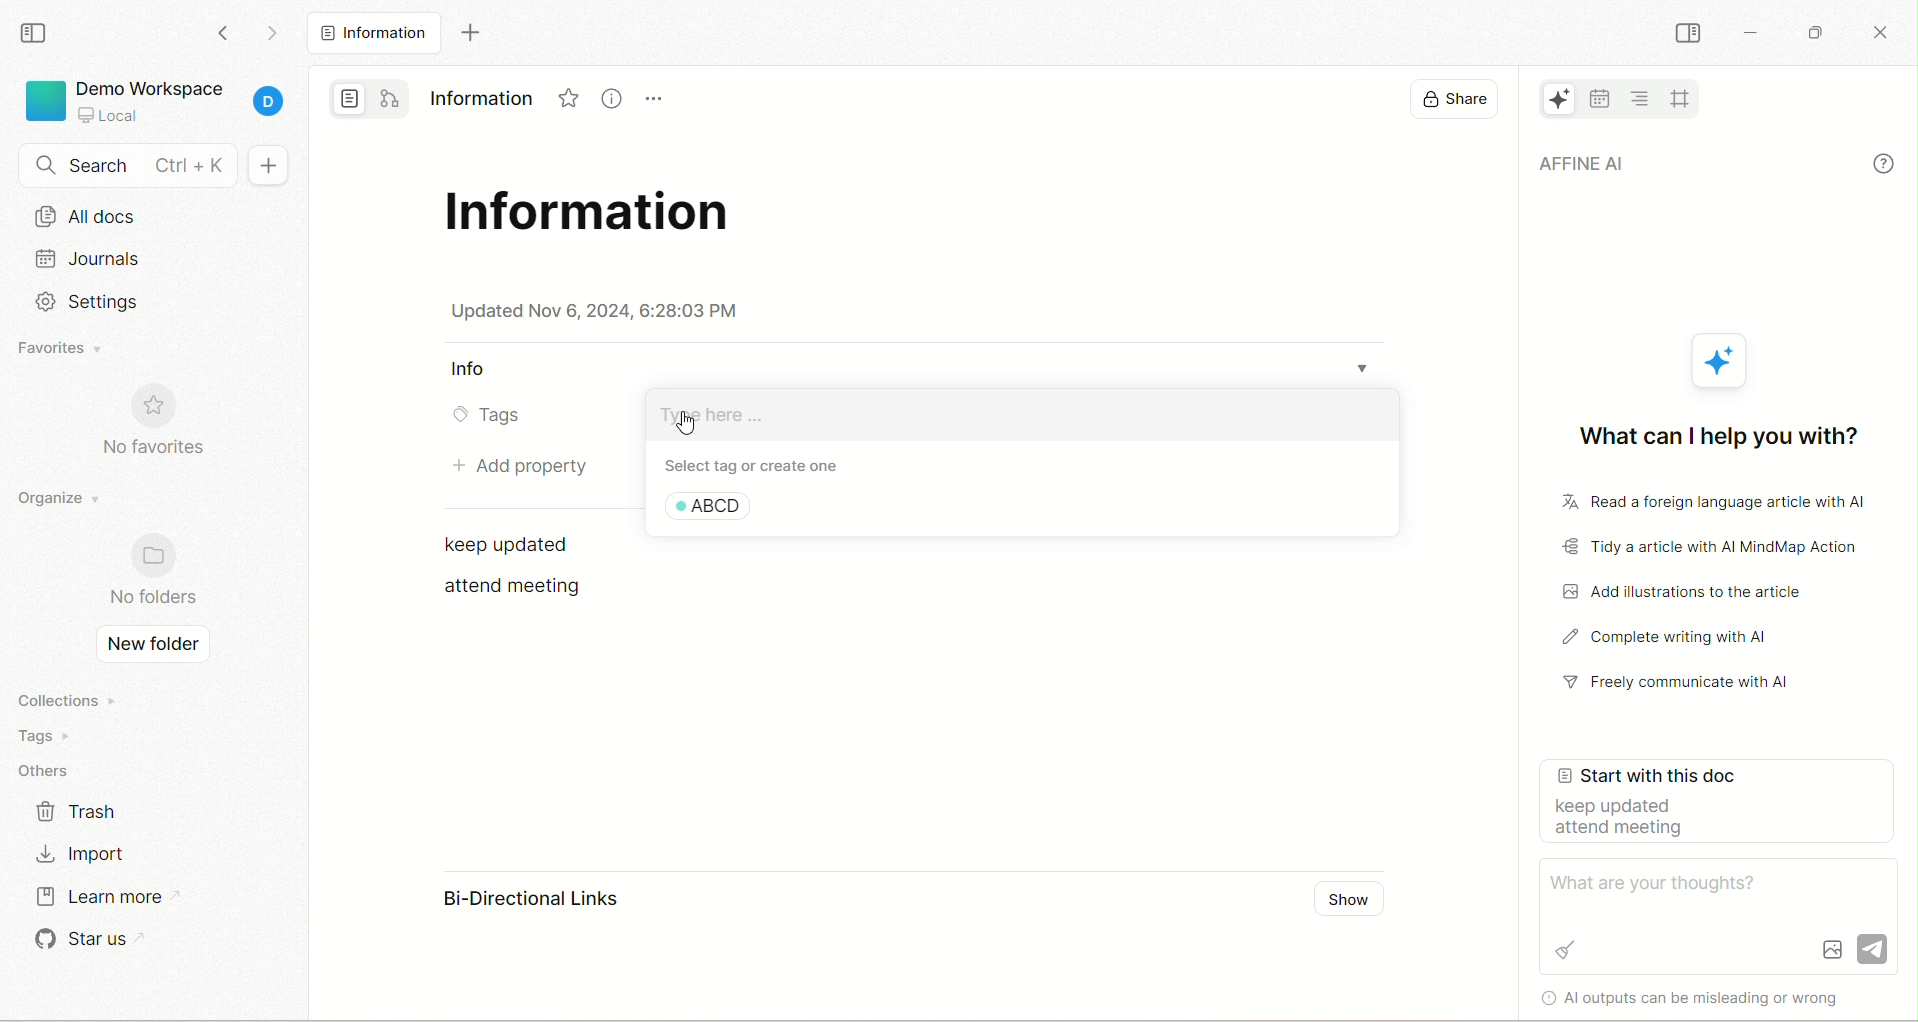 This screenshot has height=1022, width=1918. What do you see at coordinates (768, 468) in the screenshot?
I see `select tag or create one` at bounding box center [768, 468].